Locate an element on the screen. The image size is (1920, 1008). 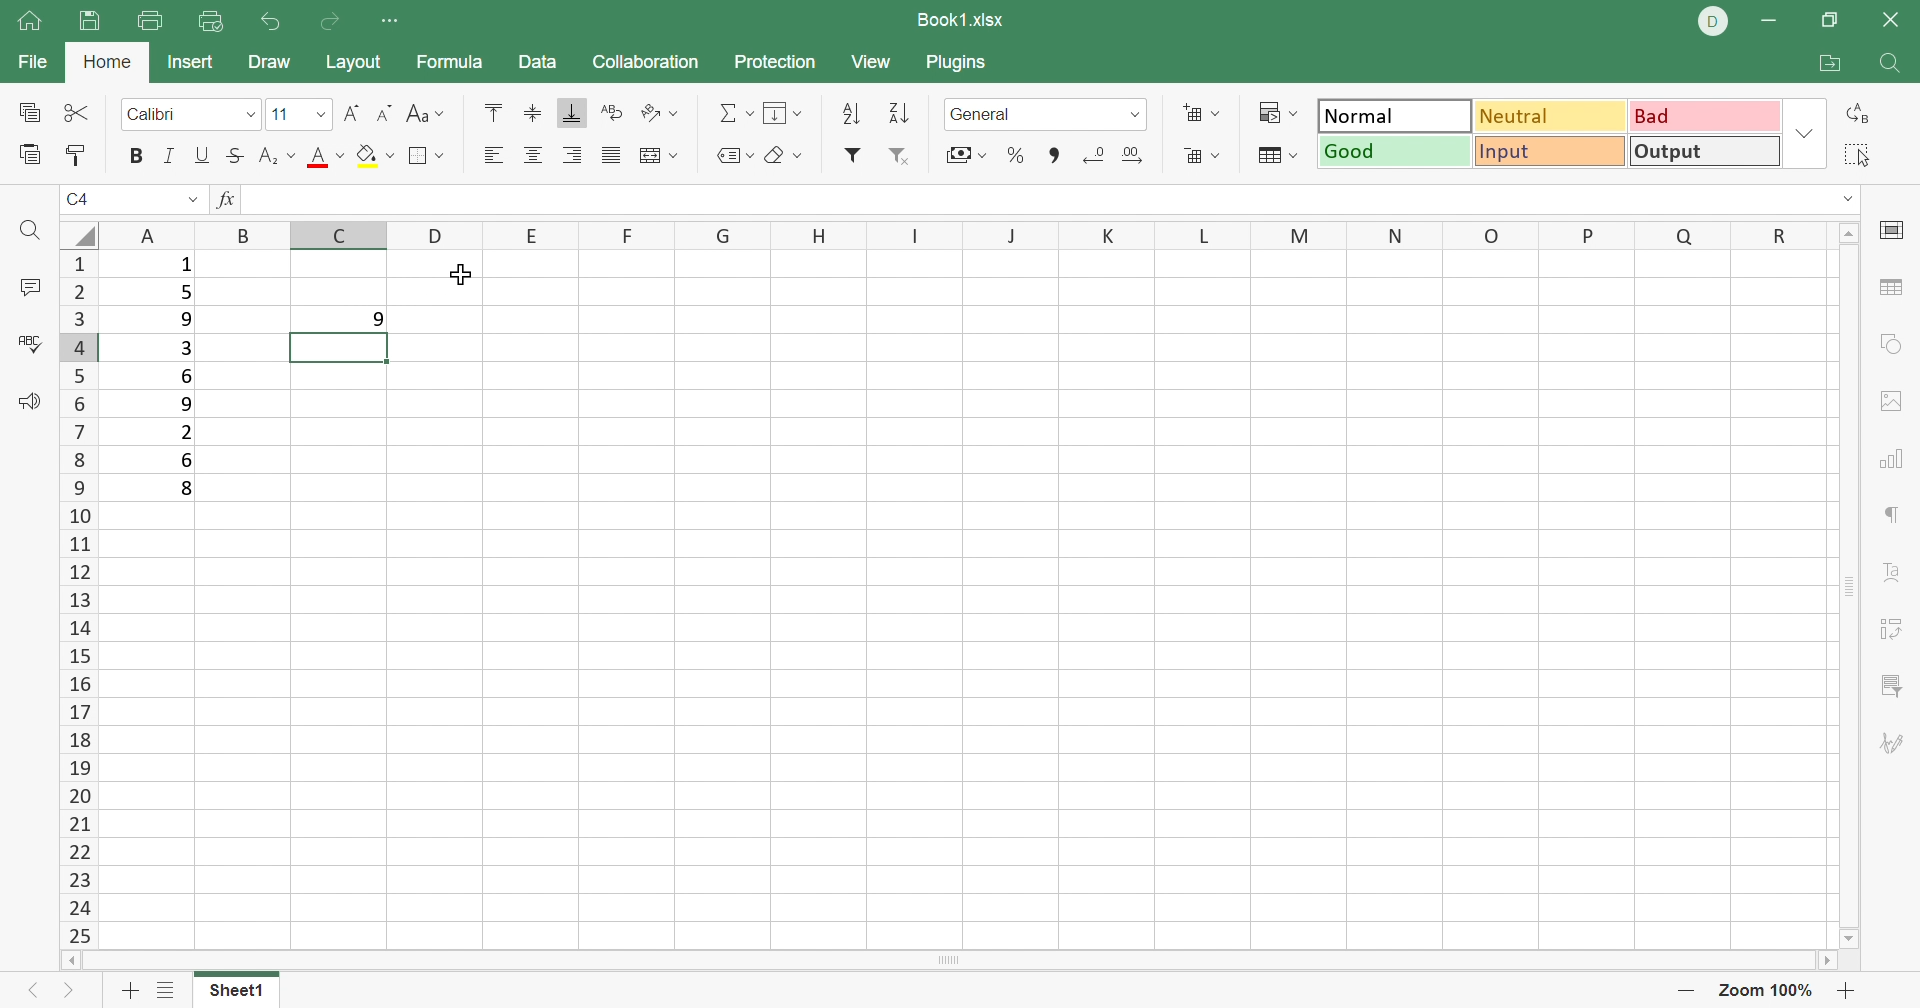
Close is located at coordinates (1896, 19).